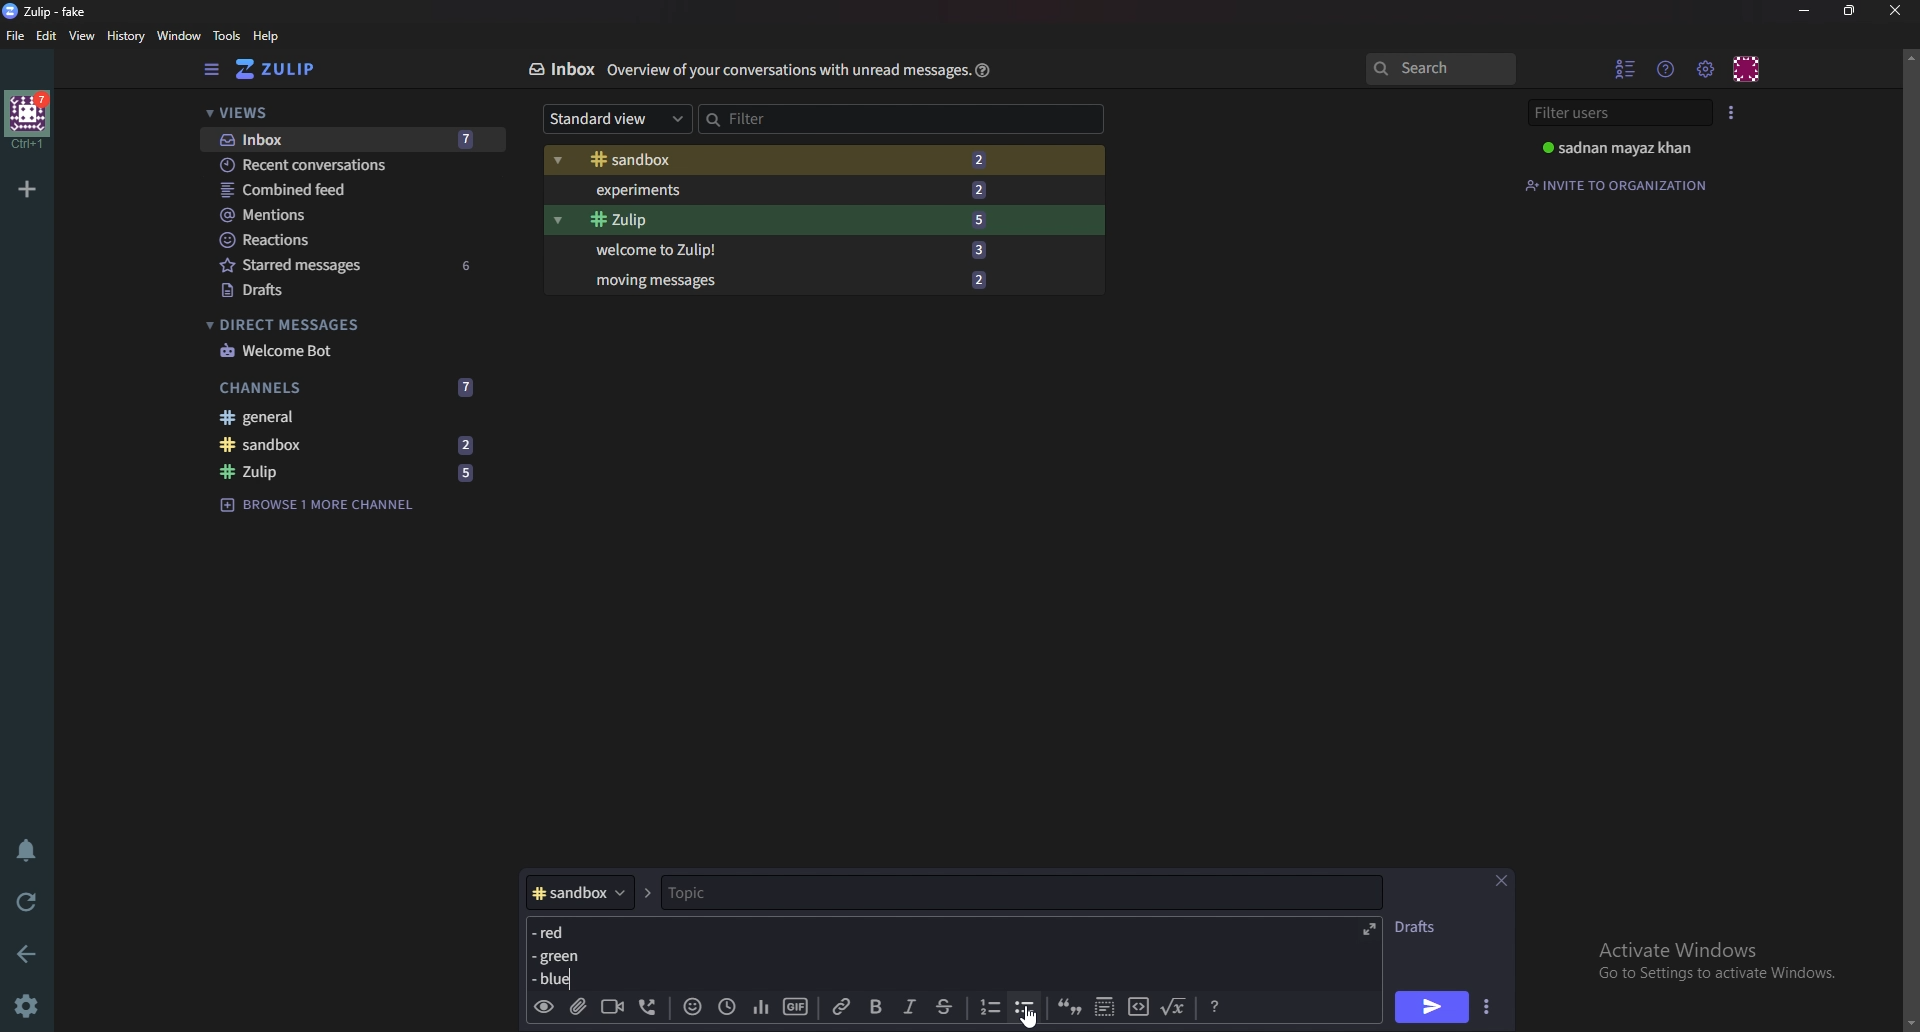  I want to click on preview, so click(543, 1008).